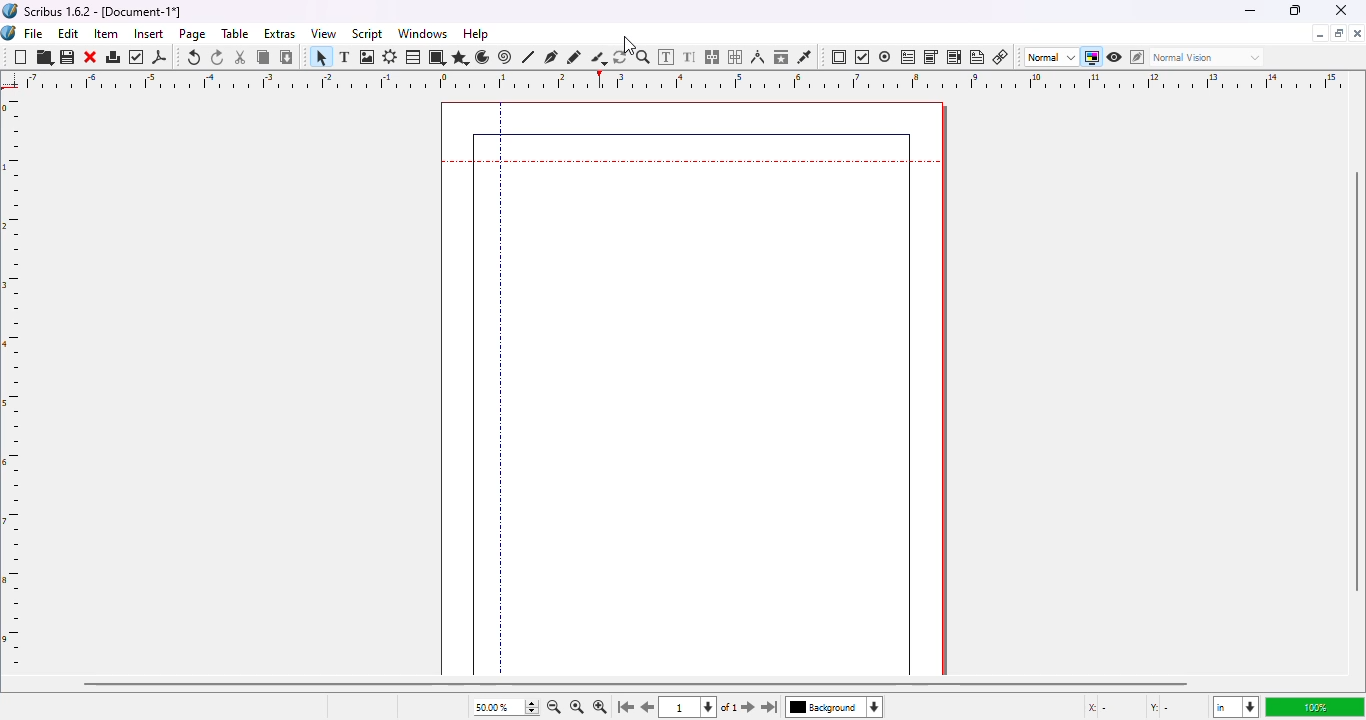  I want to click on text annotation, so click(978, 57).